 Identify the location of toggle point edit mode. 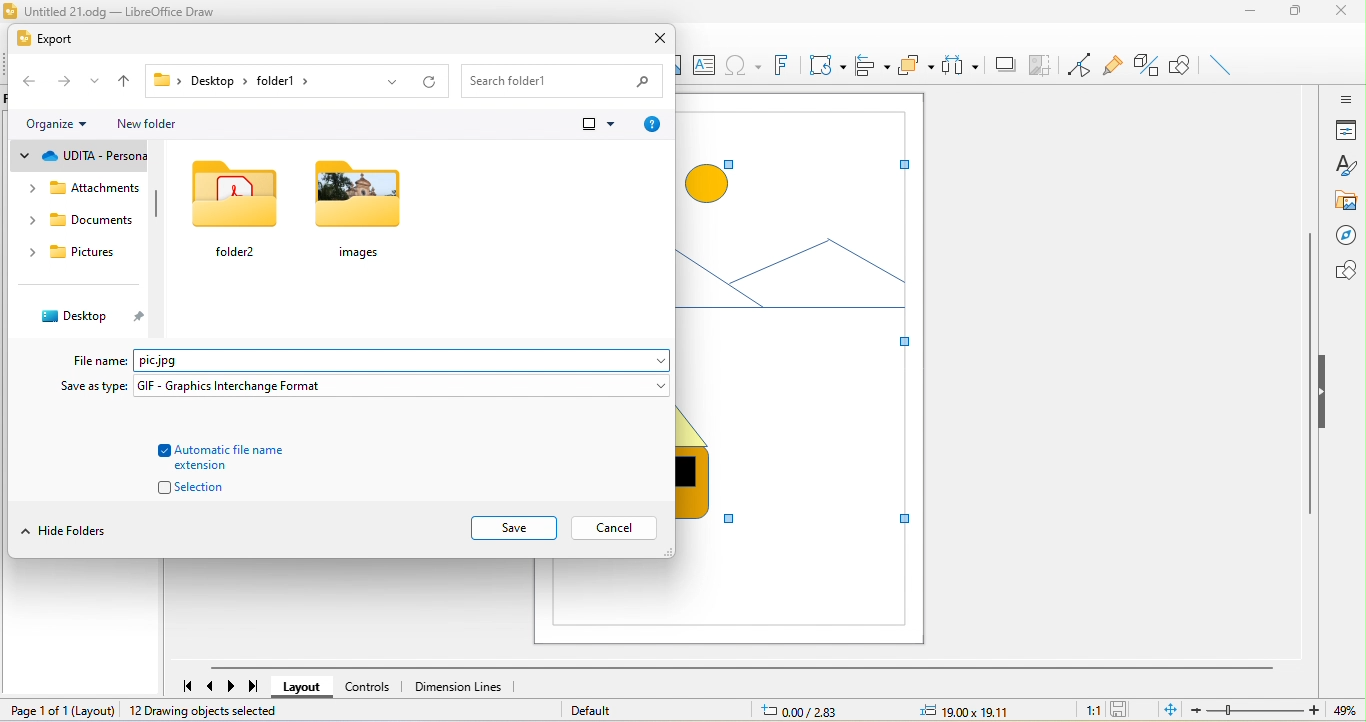
(1082, 65).